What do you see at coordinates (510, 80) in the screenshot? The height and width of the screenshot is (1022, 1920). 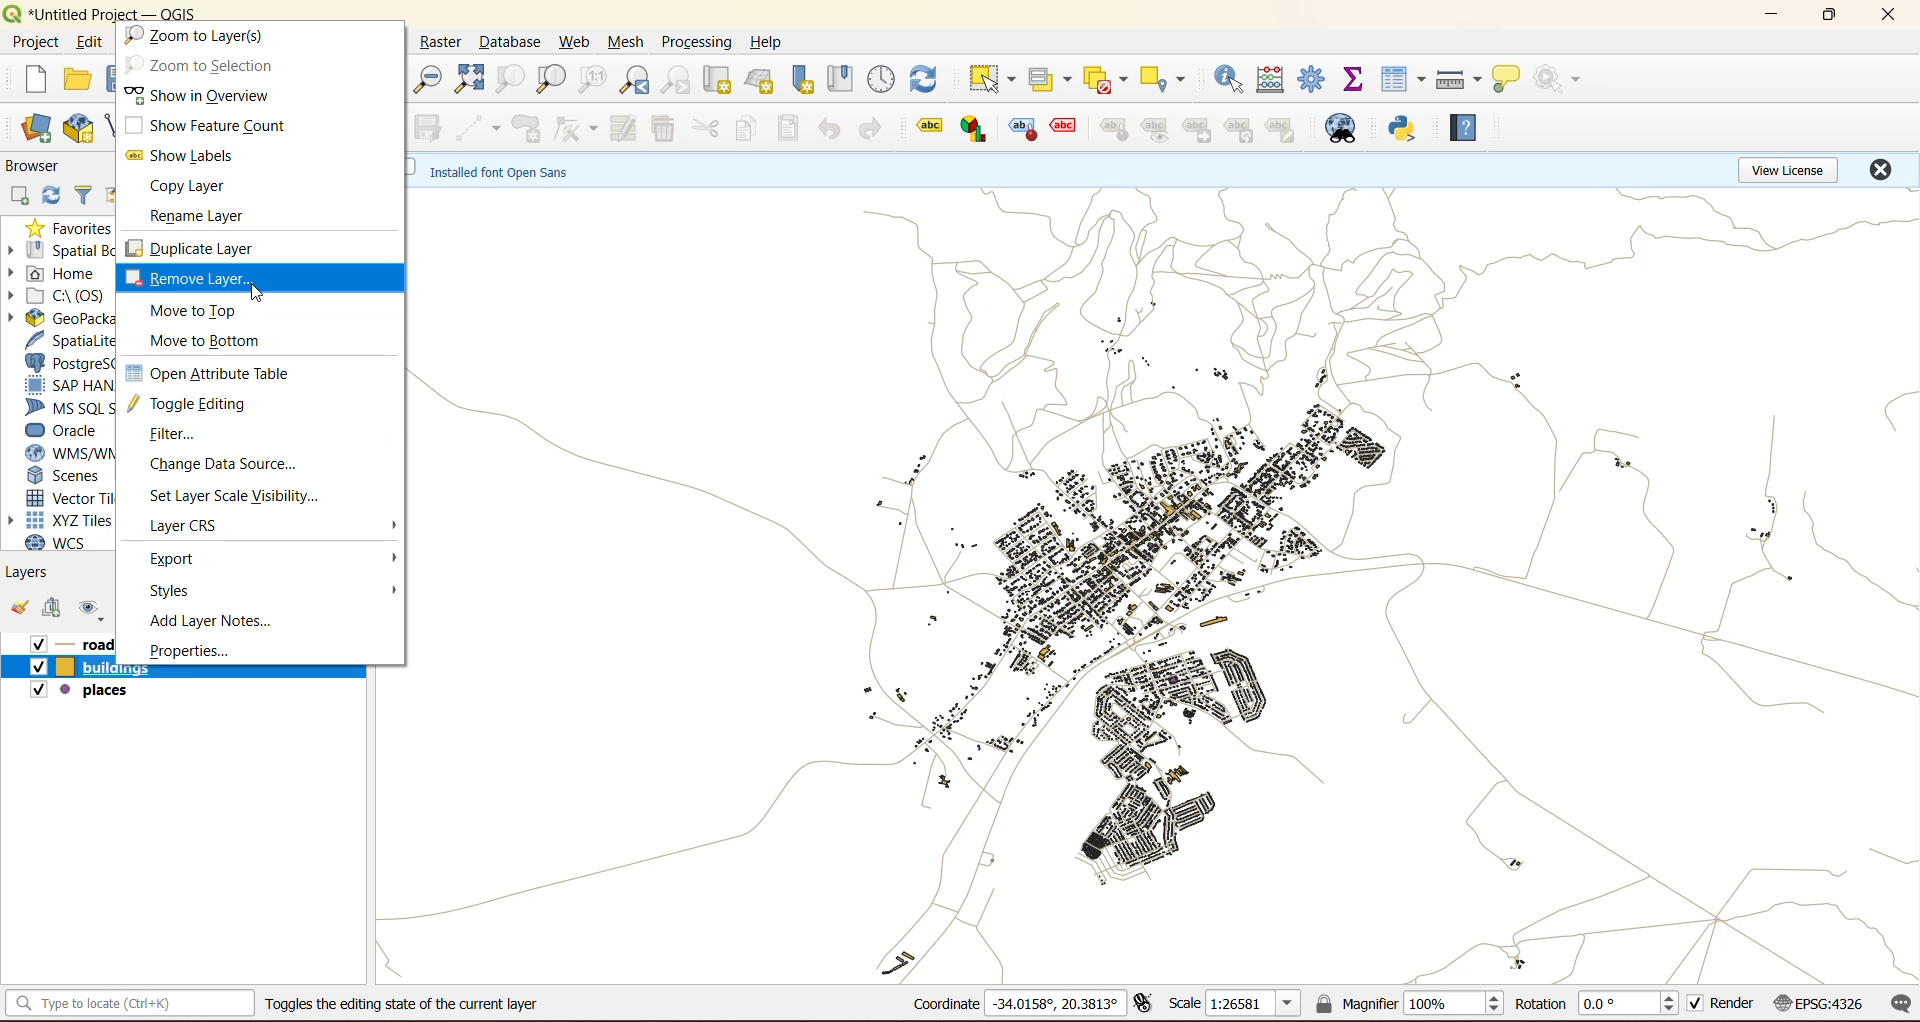 I see `zoom selection` at bounding box center [510, 80].